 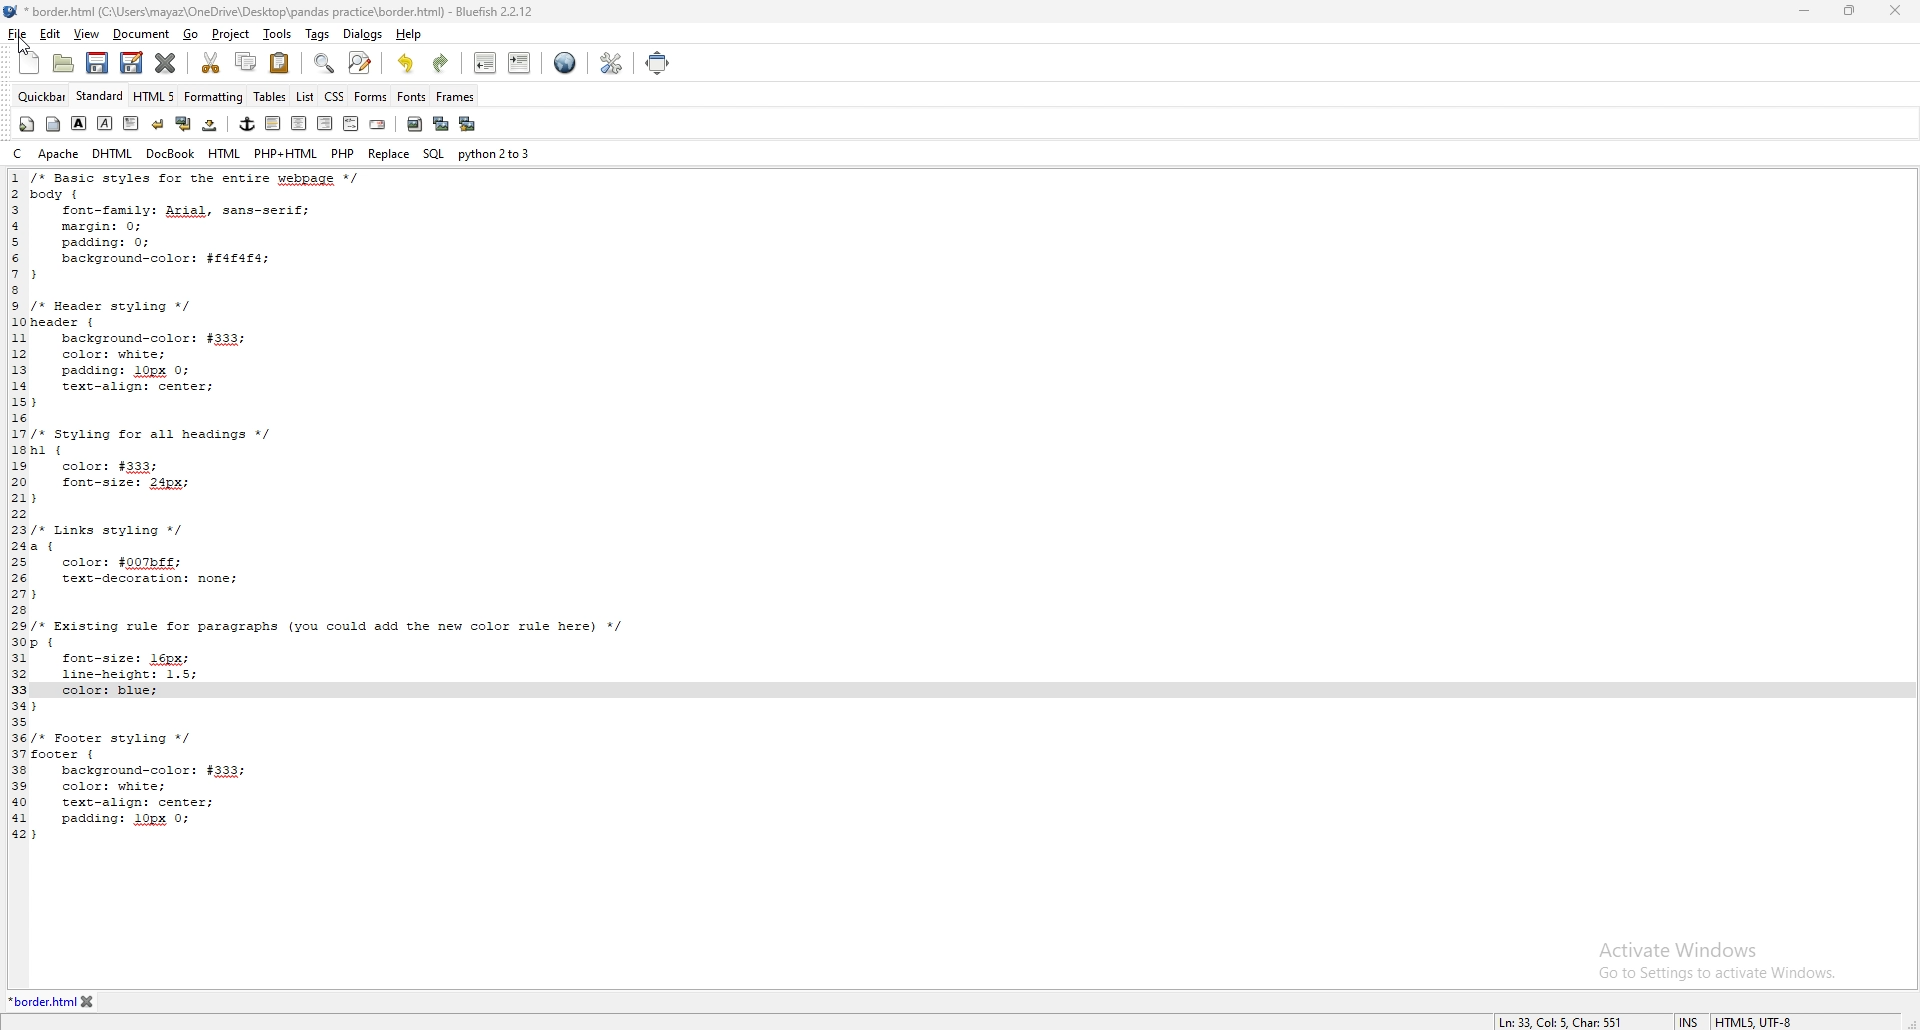 What do you see at coordinates (325, 64) in the screenshot?
I see `show find bar` at bounding box center [325, 64].